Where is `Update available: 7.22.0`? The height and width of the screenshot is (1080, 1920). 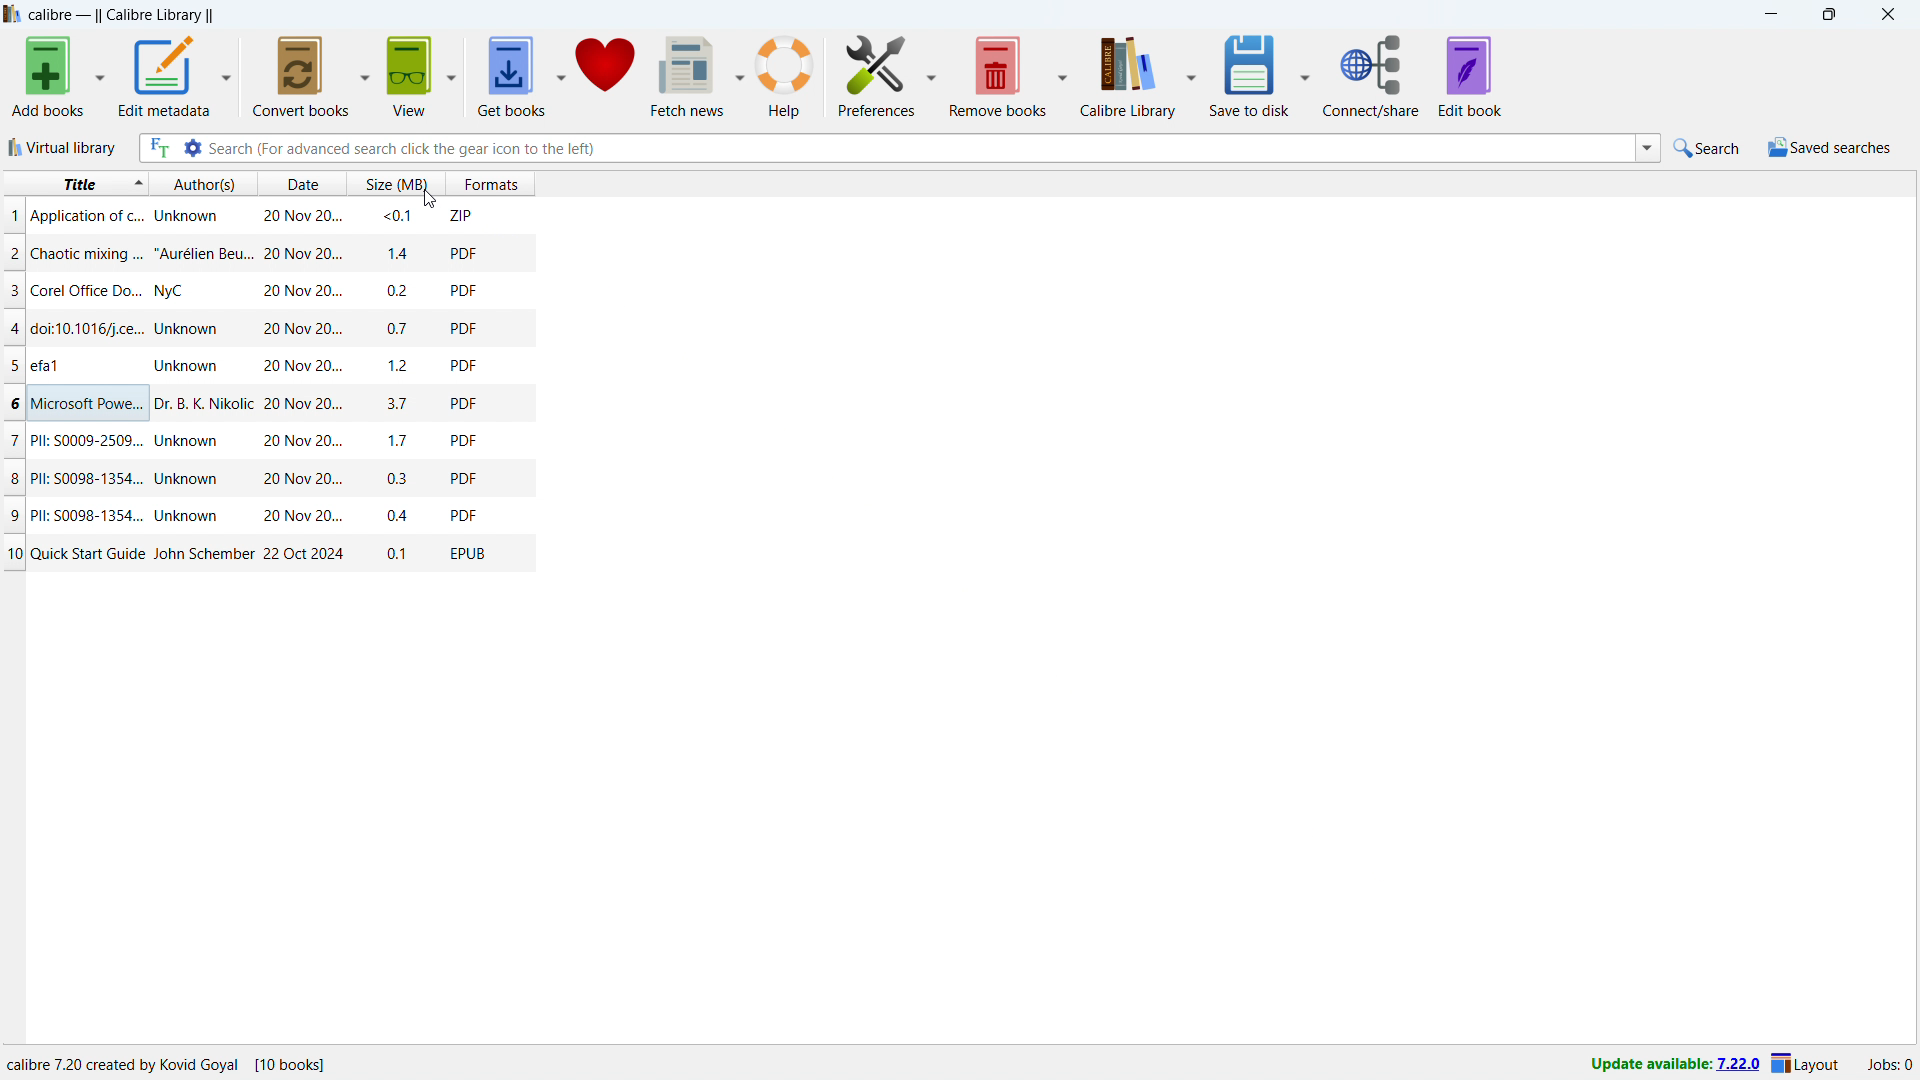
Update available: 7.22.0 is located at coordinates (1670, 1062).